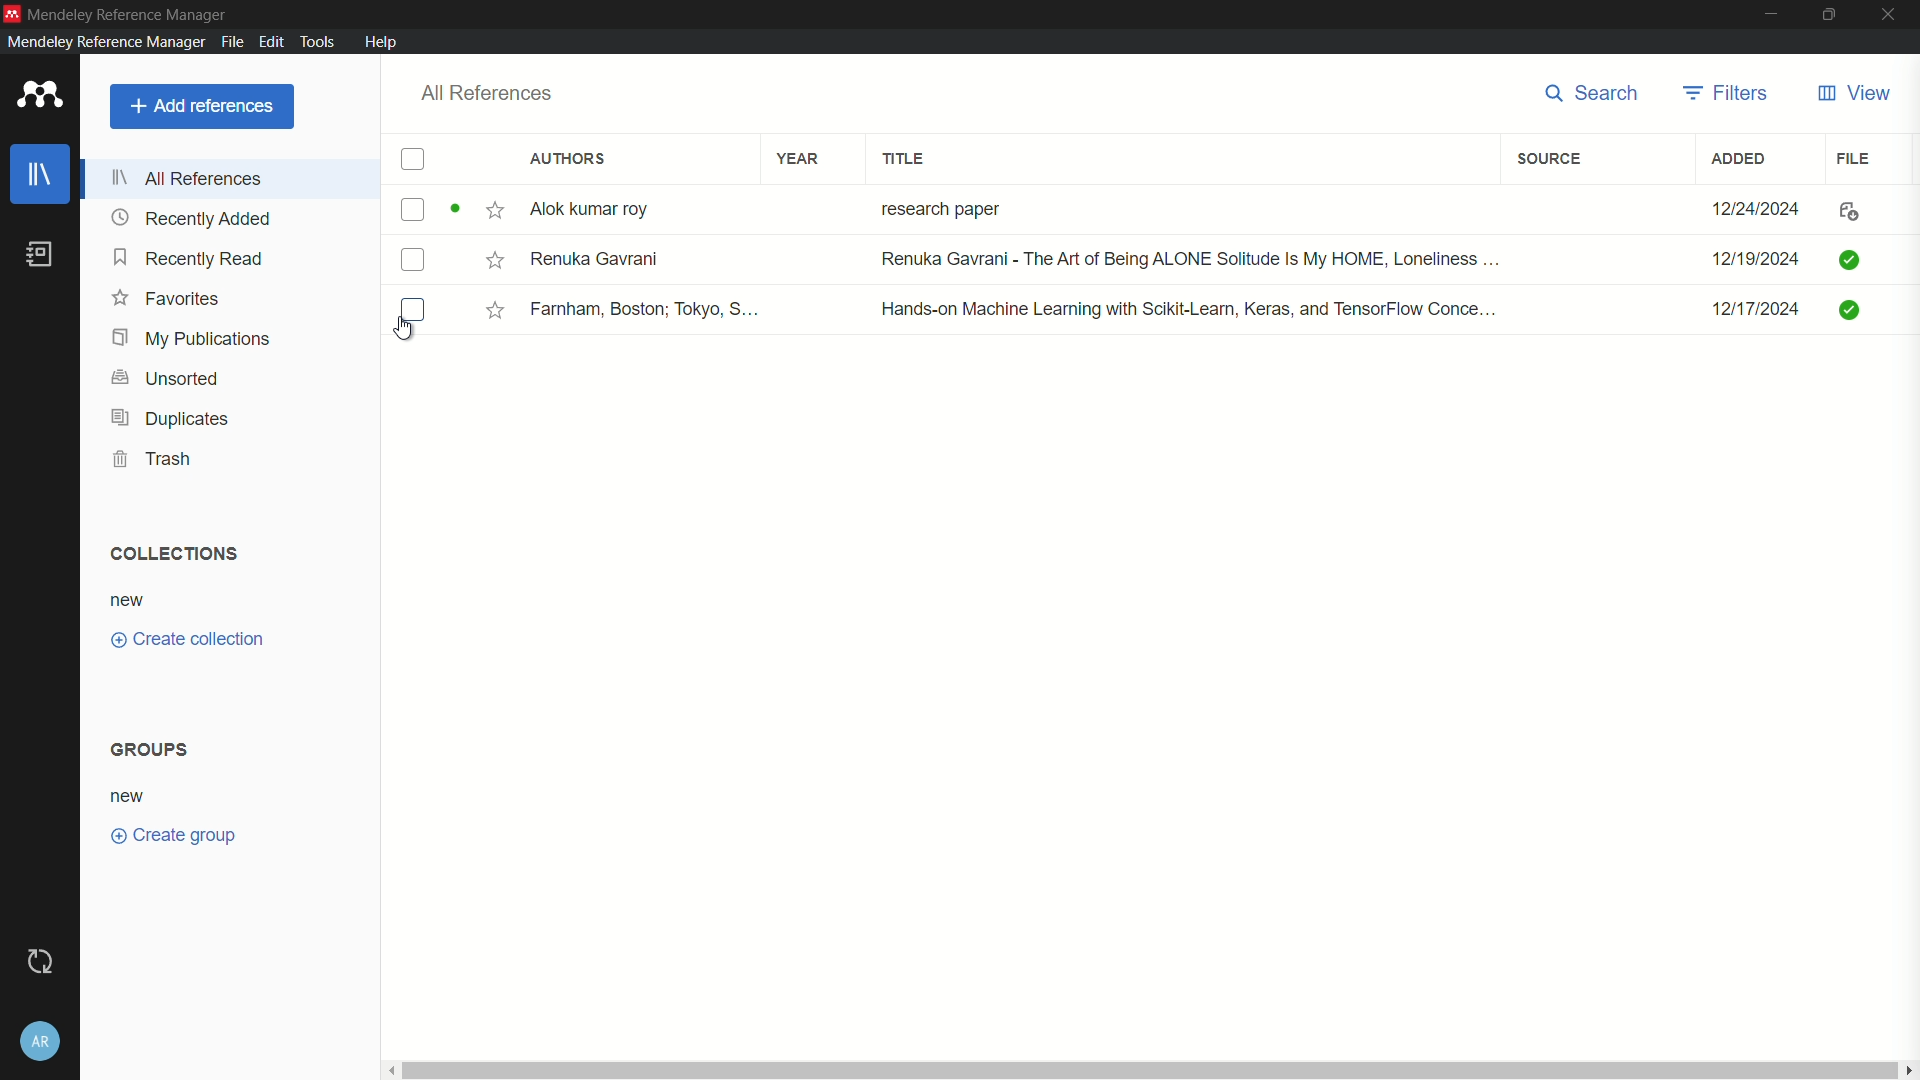 Image resolution: width=1920 pixels, height=1080 pixels. What do you see at coordinates (130, 599) in the screenshot?
I see `new` at bounding box center [130, 599].